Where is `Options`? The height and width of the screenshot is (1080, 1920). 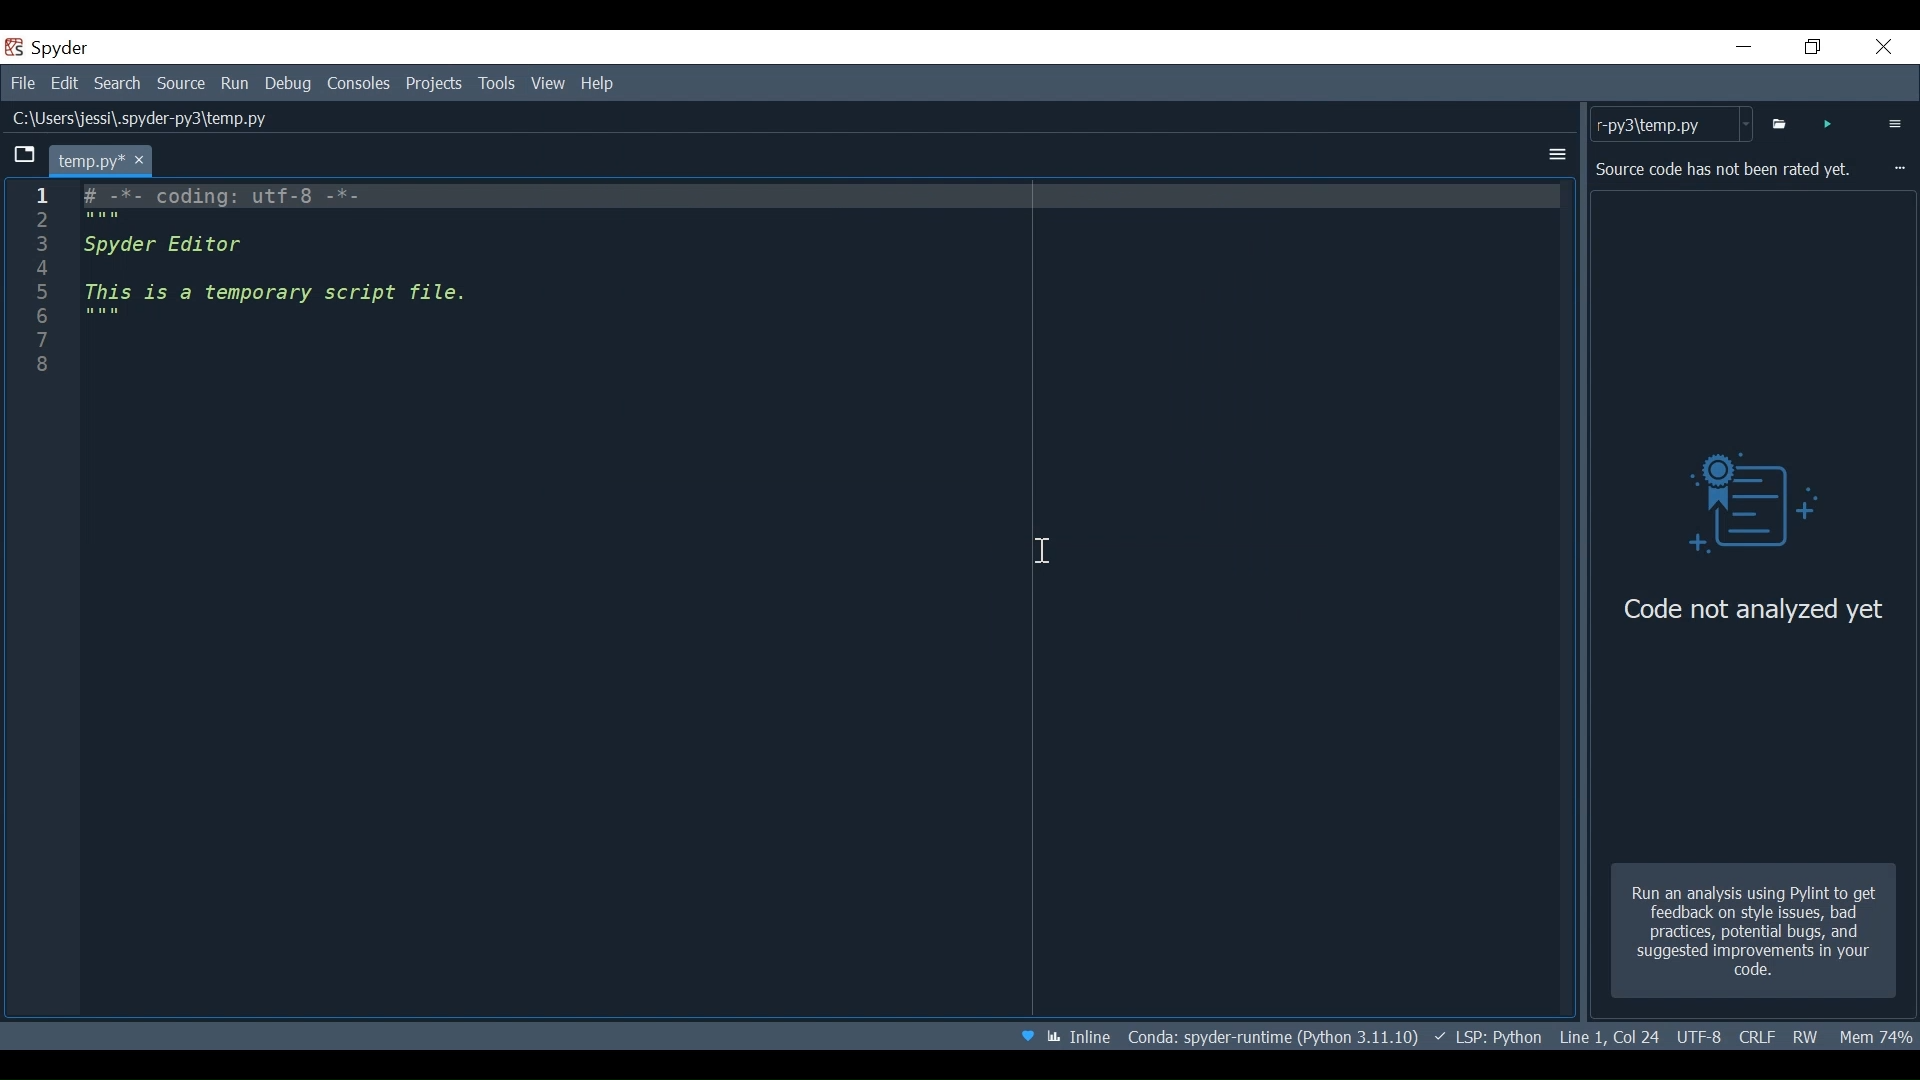 Options is located at coordinates (1555, 157).